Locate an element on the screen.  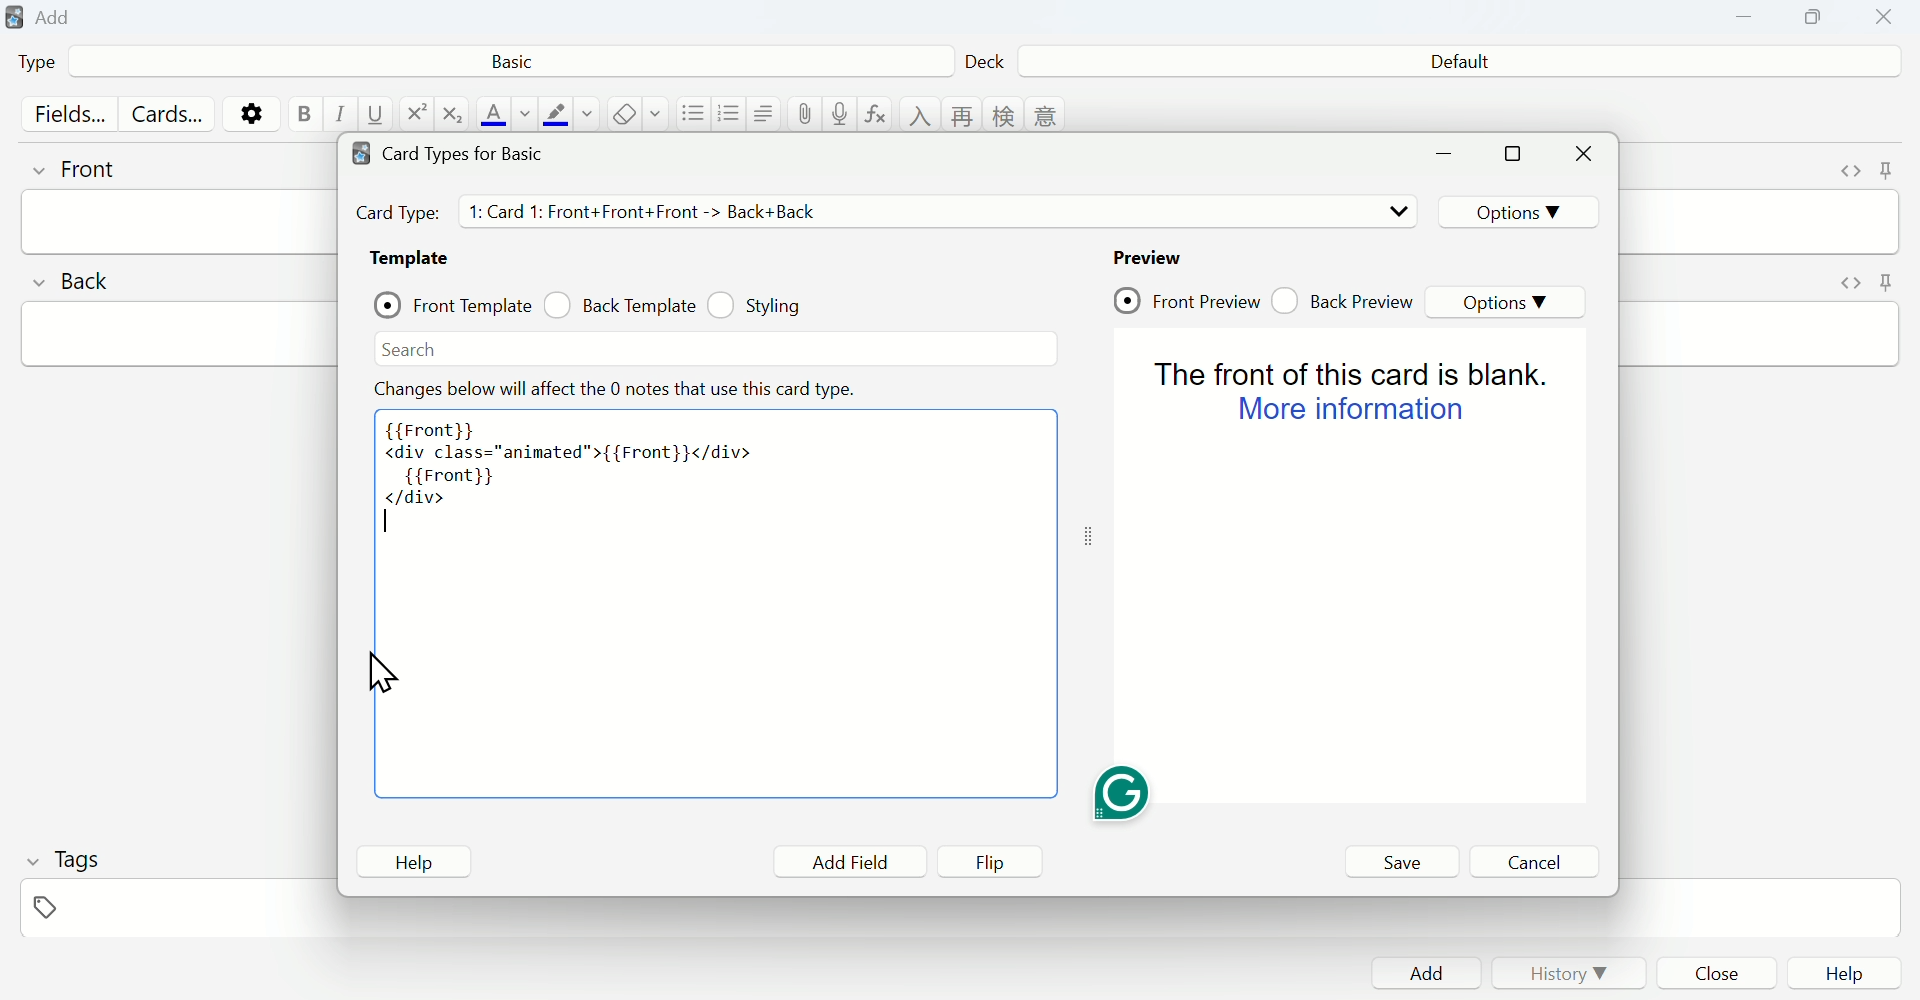
Preview is located at coordinates (1149, 257).